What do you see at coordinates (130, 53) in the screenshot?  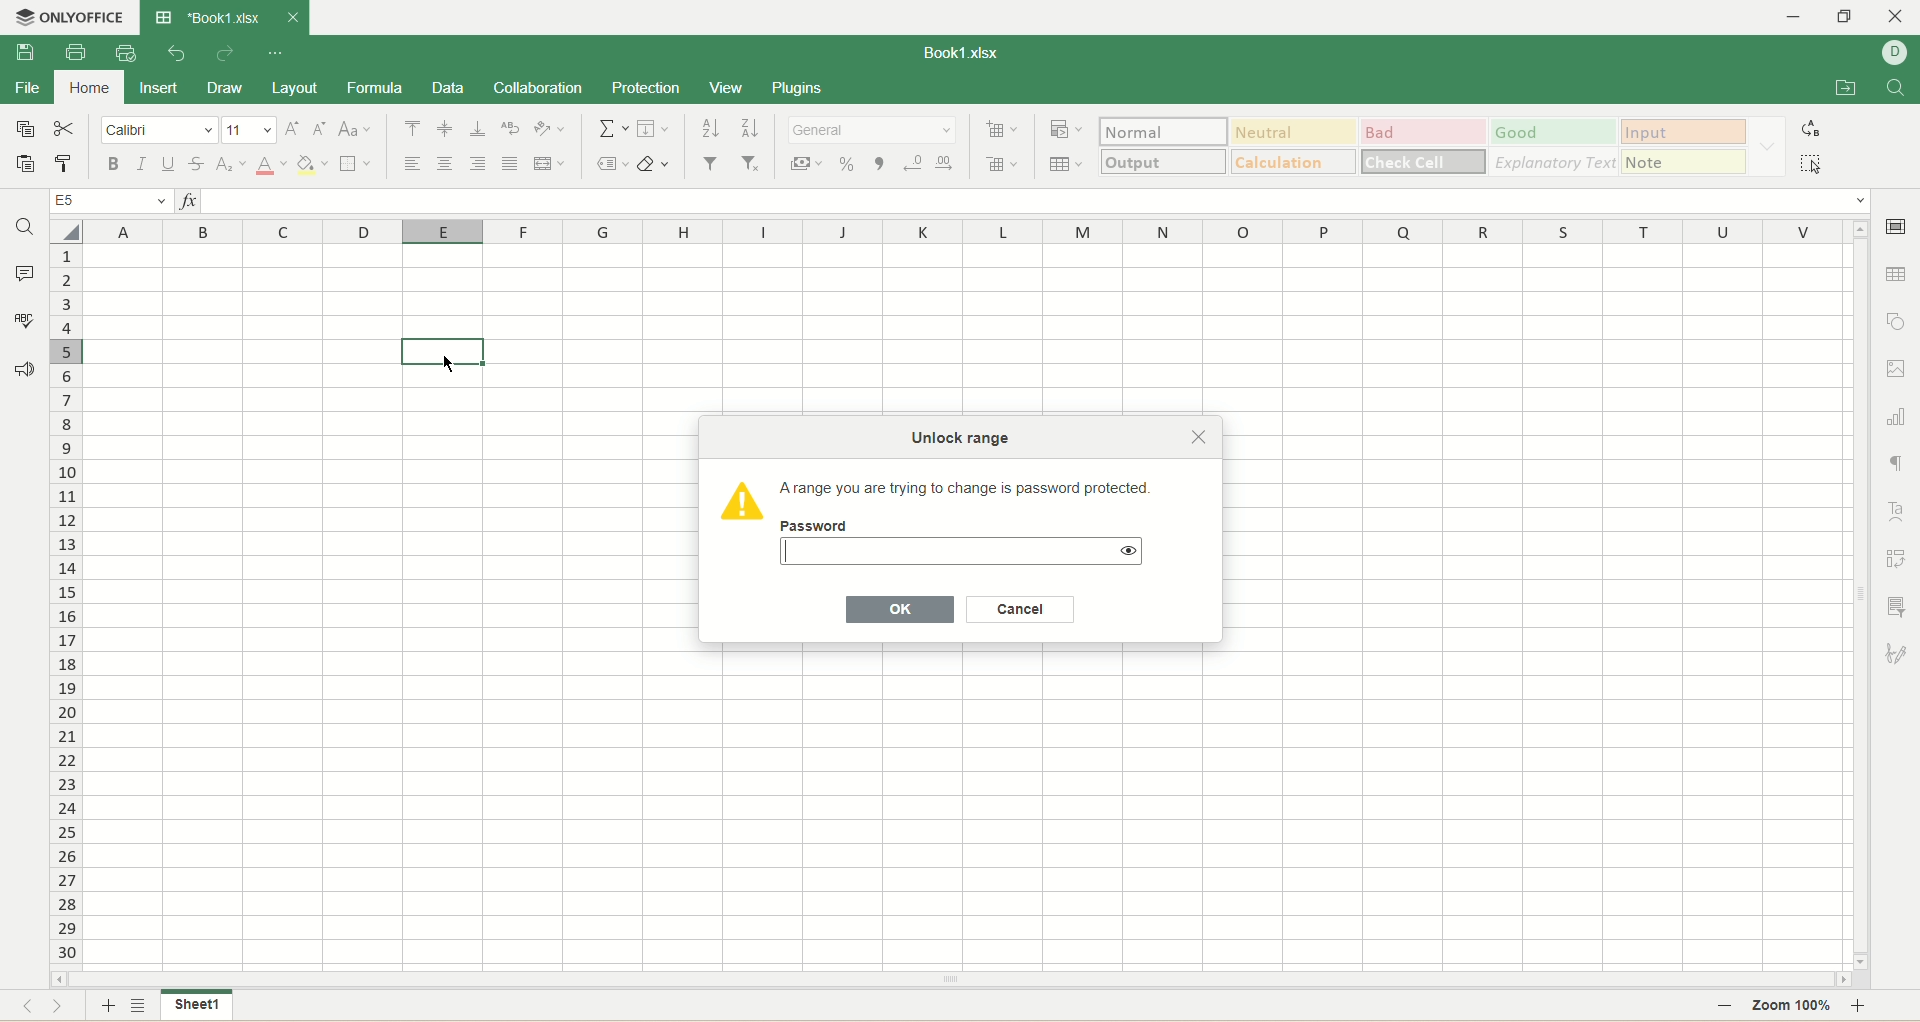 I see `quick print` at bounding box center [130, 53].